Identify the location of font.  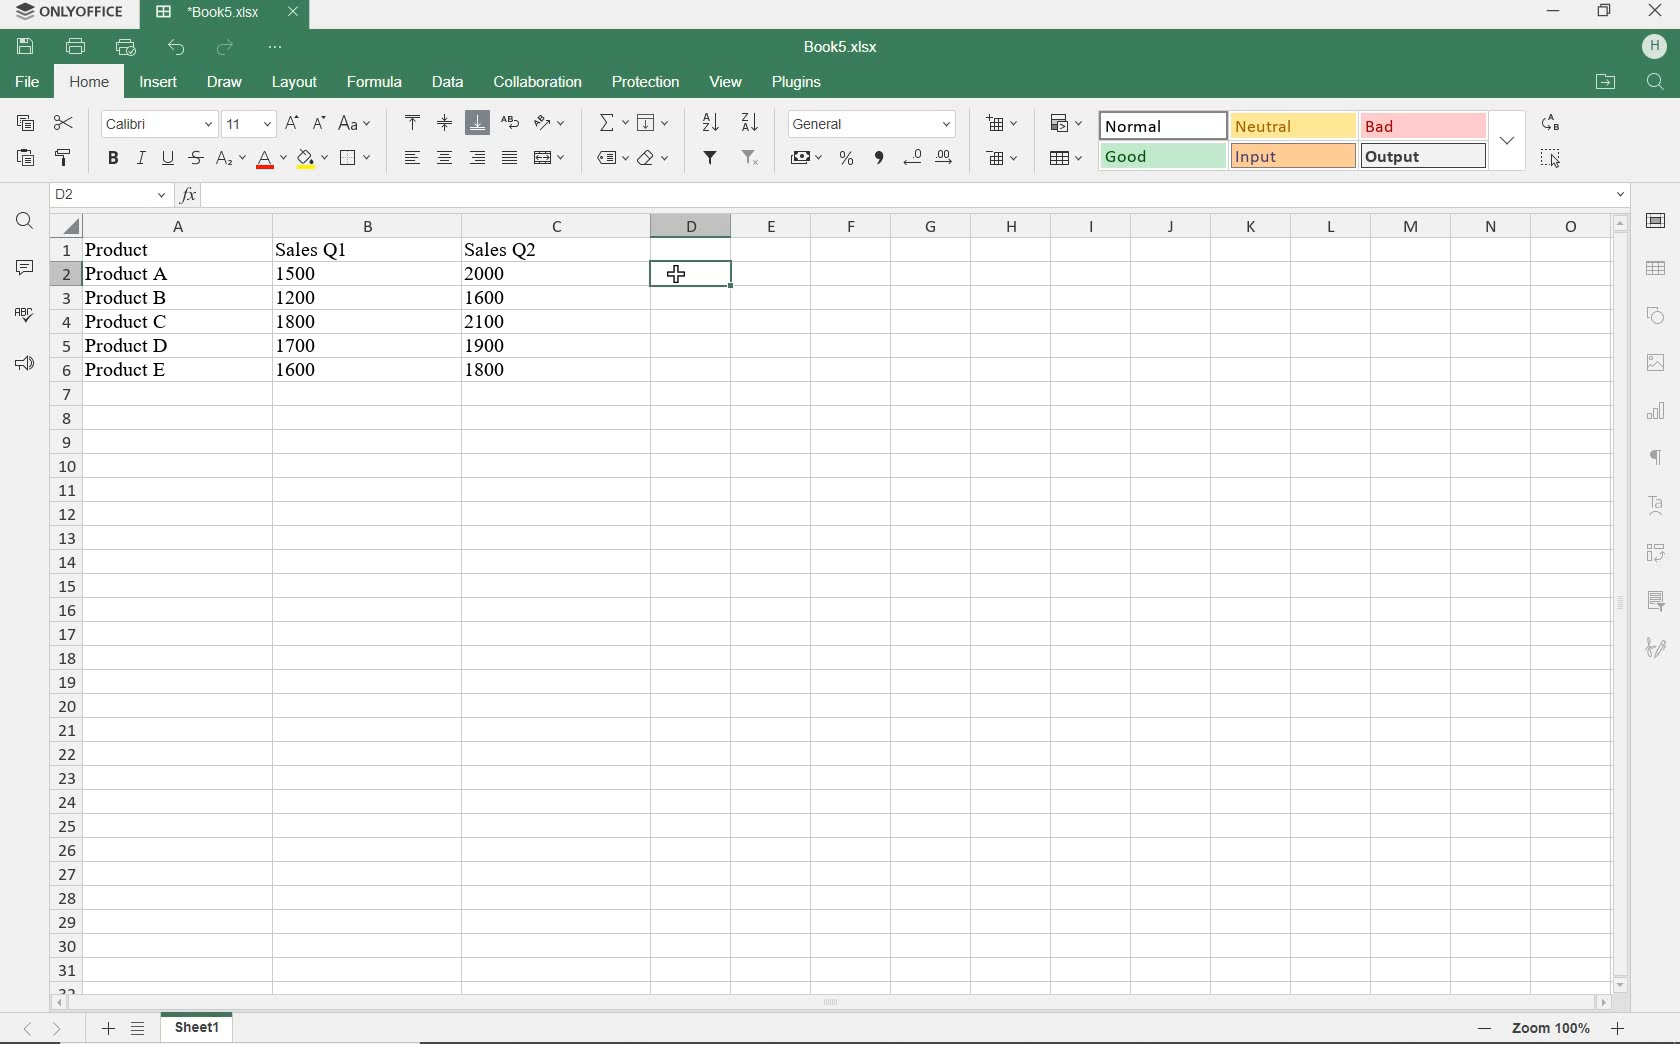
(155, 125).